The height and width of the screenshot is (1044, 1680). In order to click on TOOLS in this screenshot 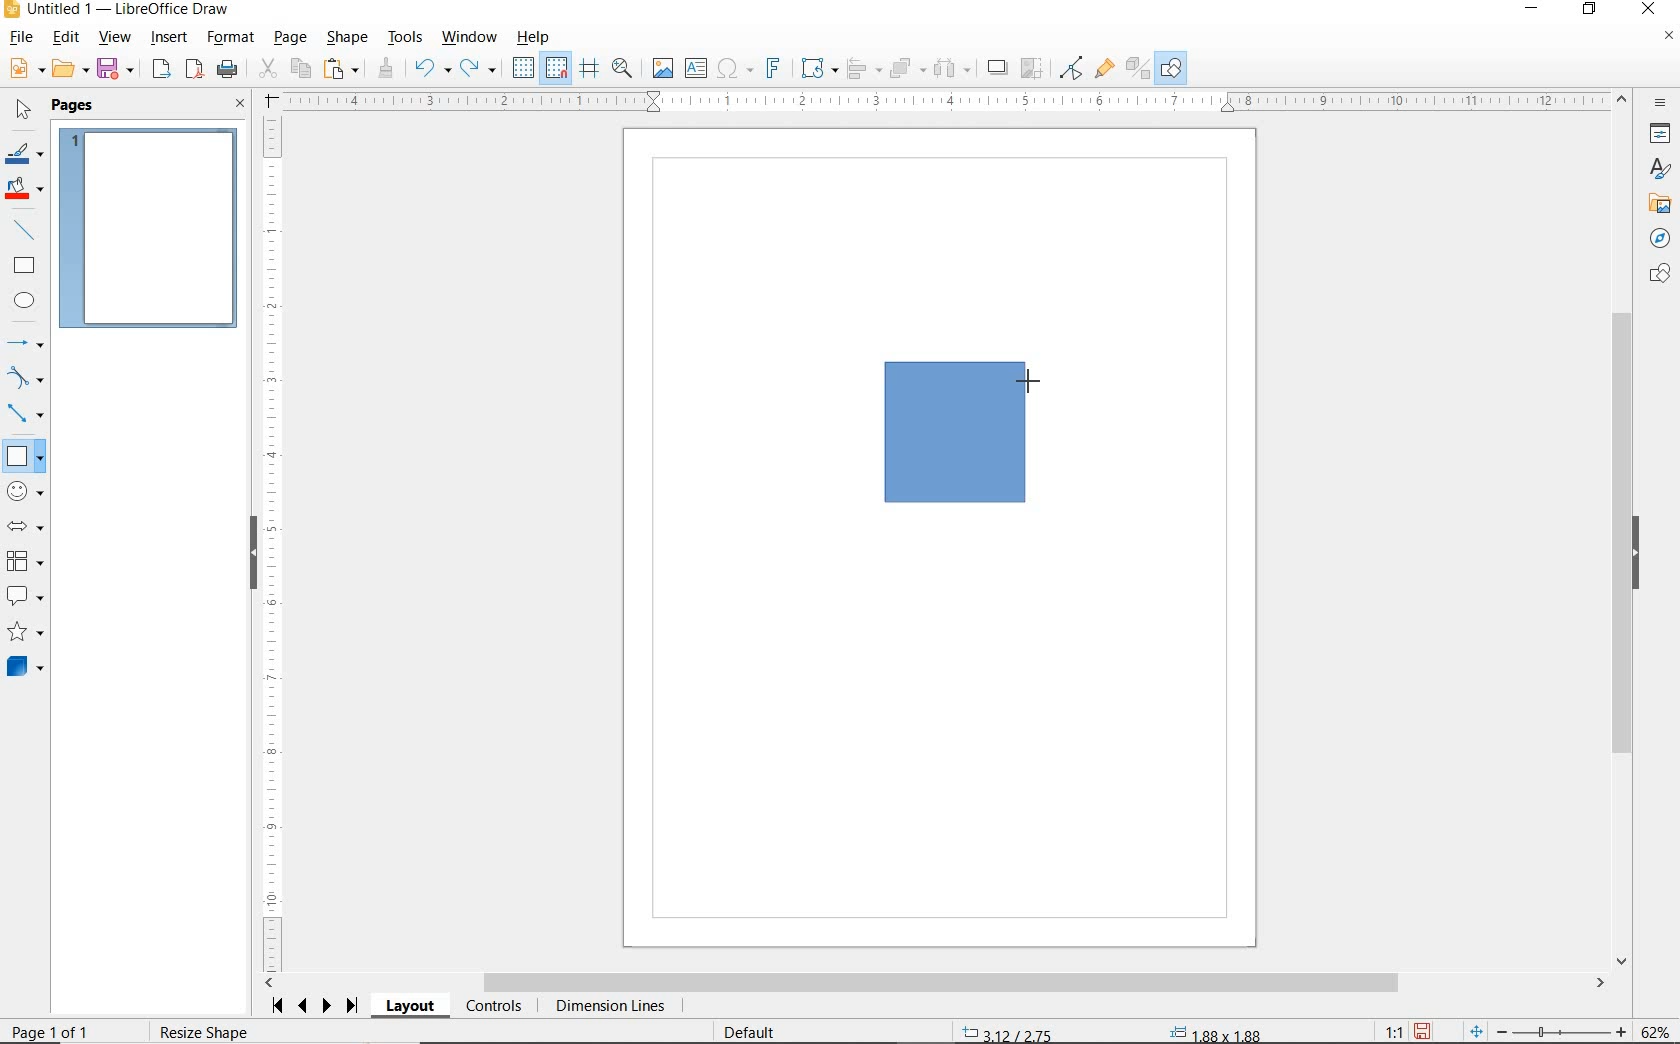, I will do `click(407, 39)`.